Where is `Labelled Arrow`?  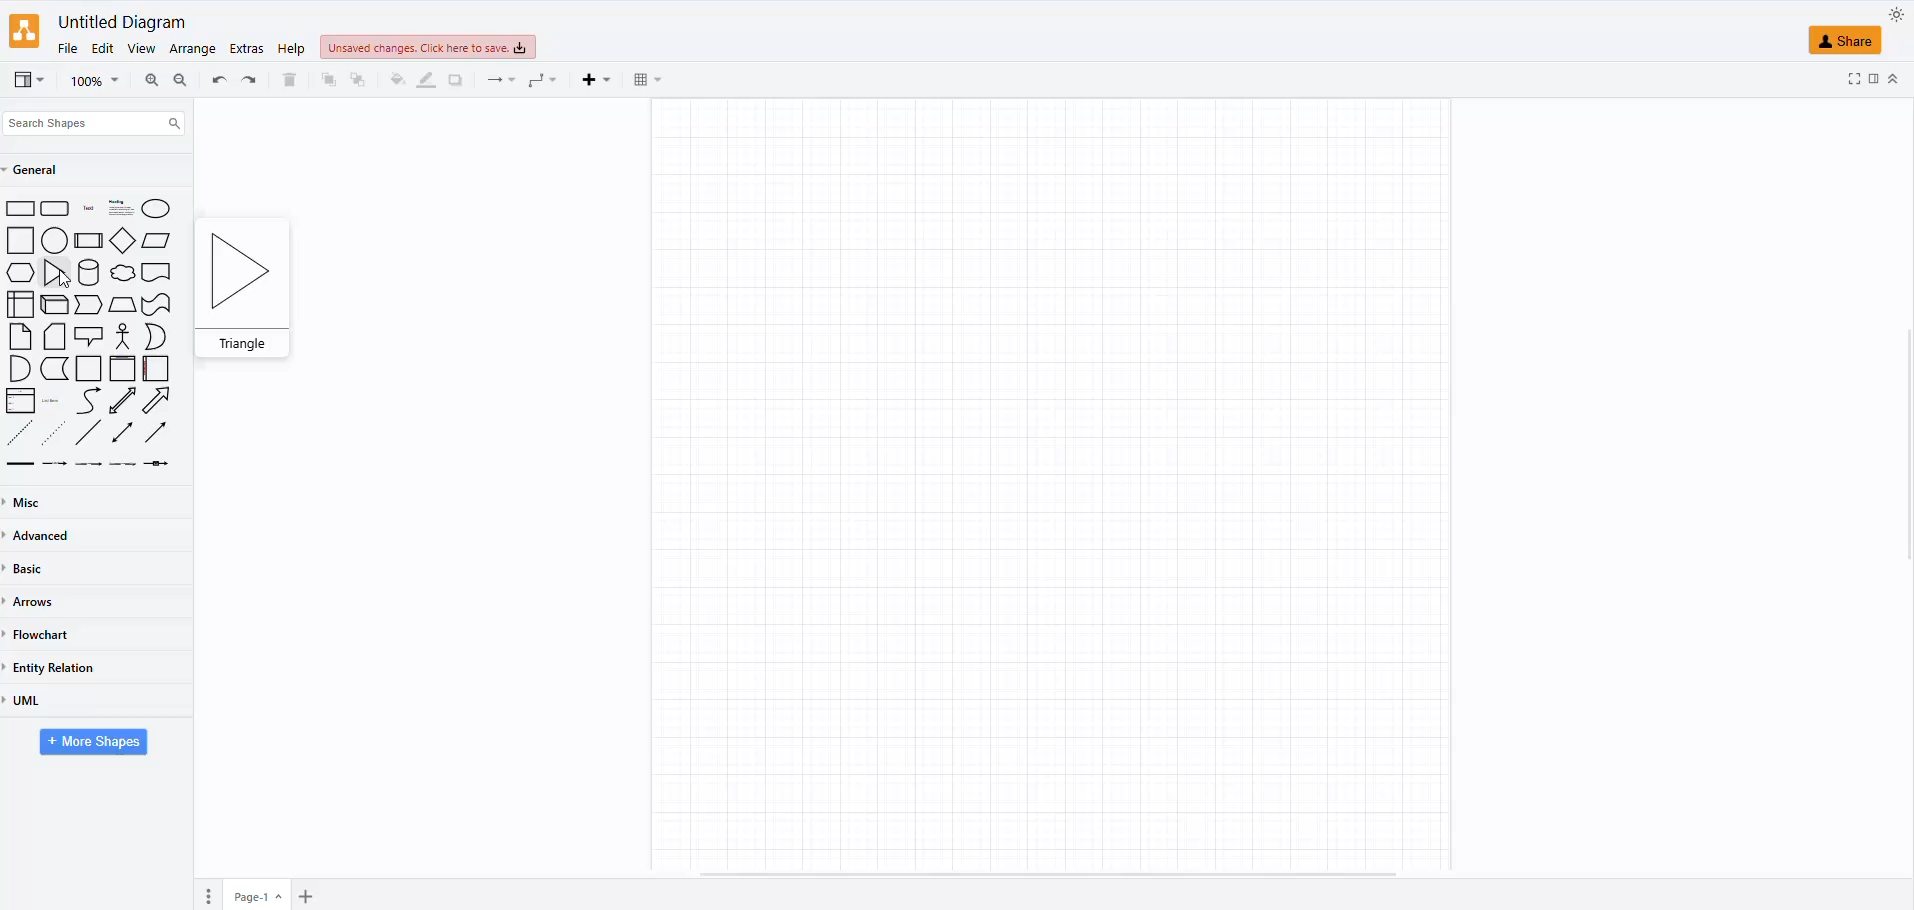
Labelled Arrow is located at coordinates (55, 465).